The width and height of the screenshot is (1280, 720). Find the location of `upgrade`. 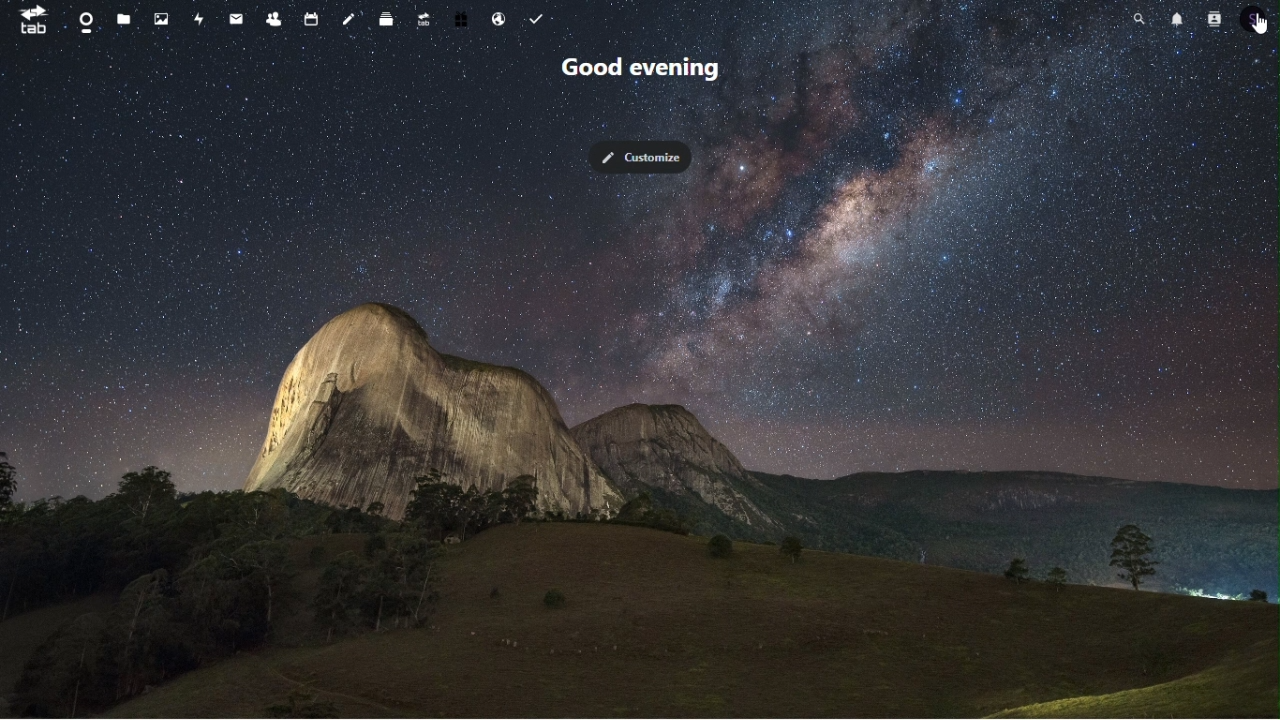

upgrade is located at coordinates (422, 20).